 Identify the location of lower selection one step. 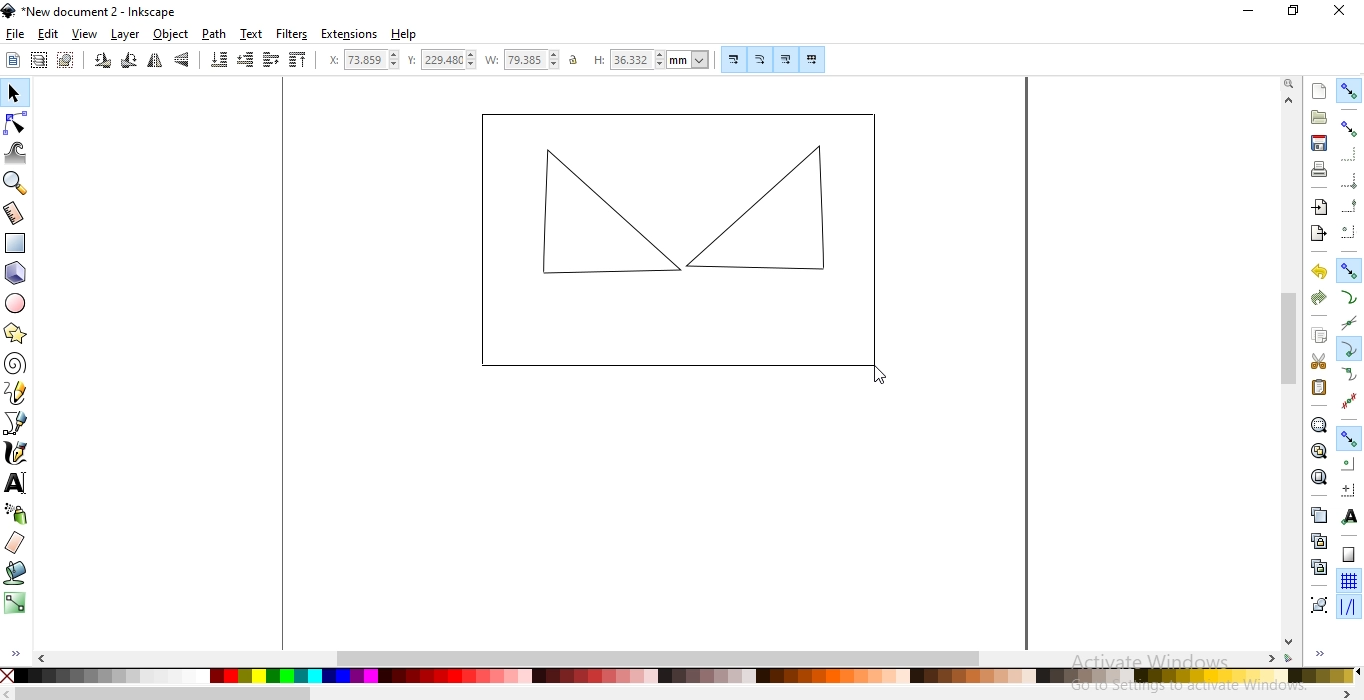
(247, 61).